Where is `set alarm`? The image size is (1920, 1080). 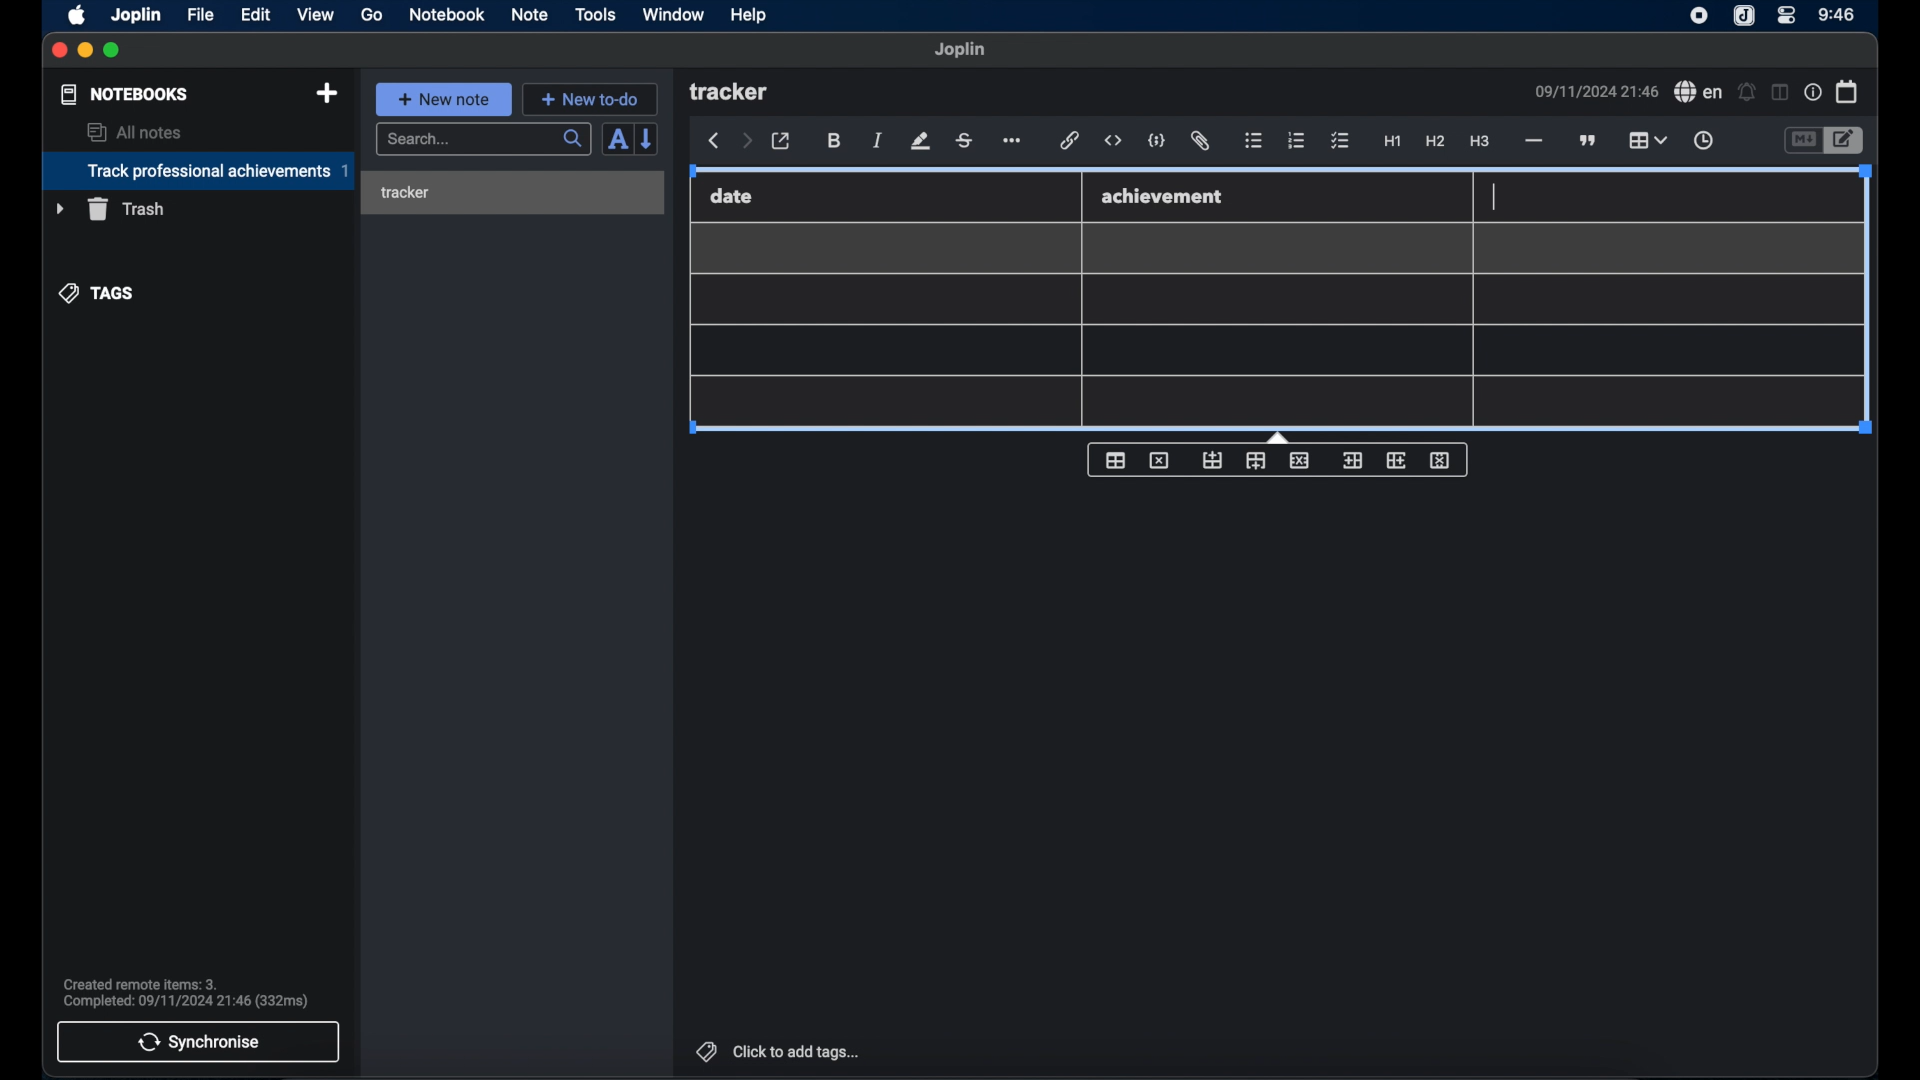 set alarm is located at coordinates (1746, 91).